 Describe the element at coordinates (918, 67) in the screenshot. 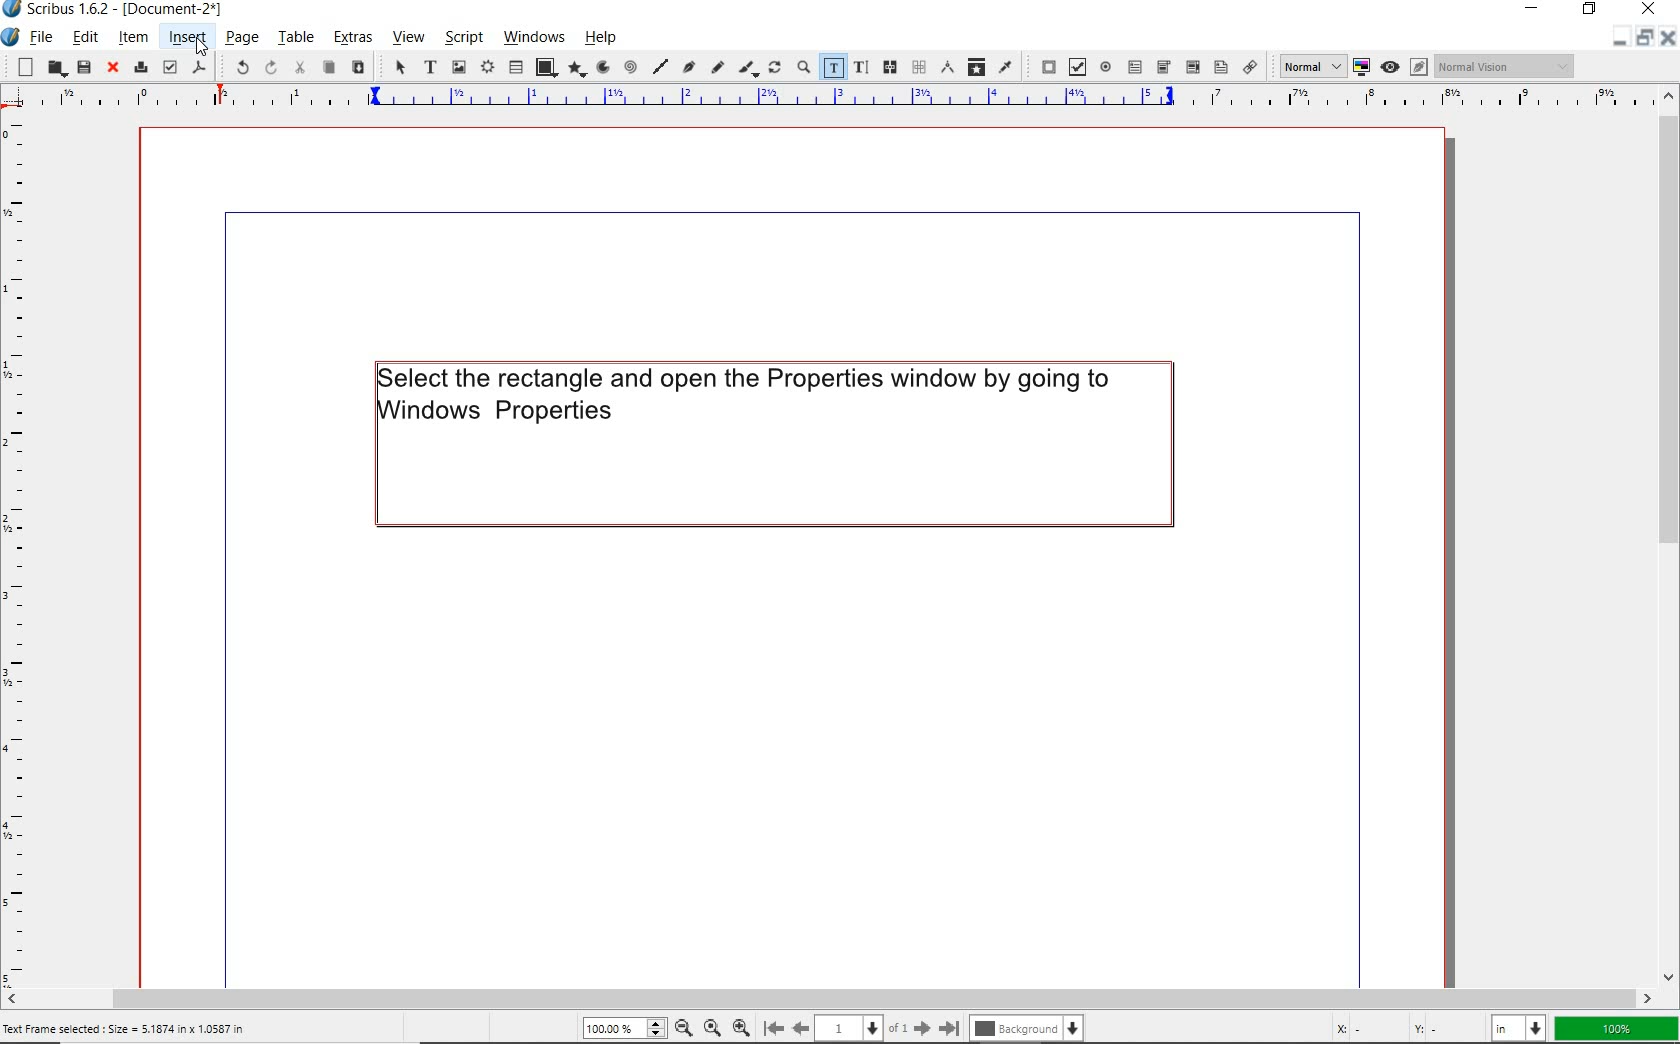

I see `unlink text frames` at that location.